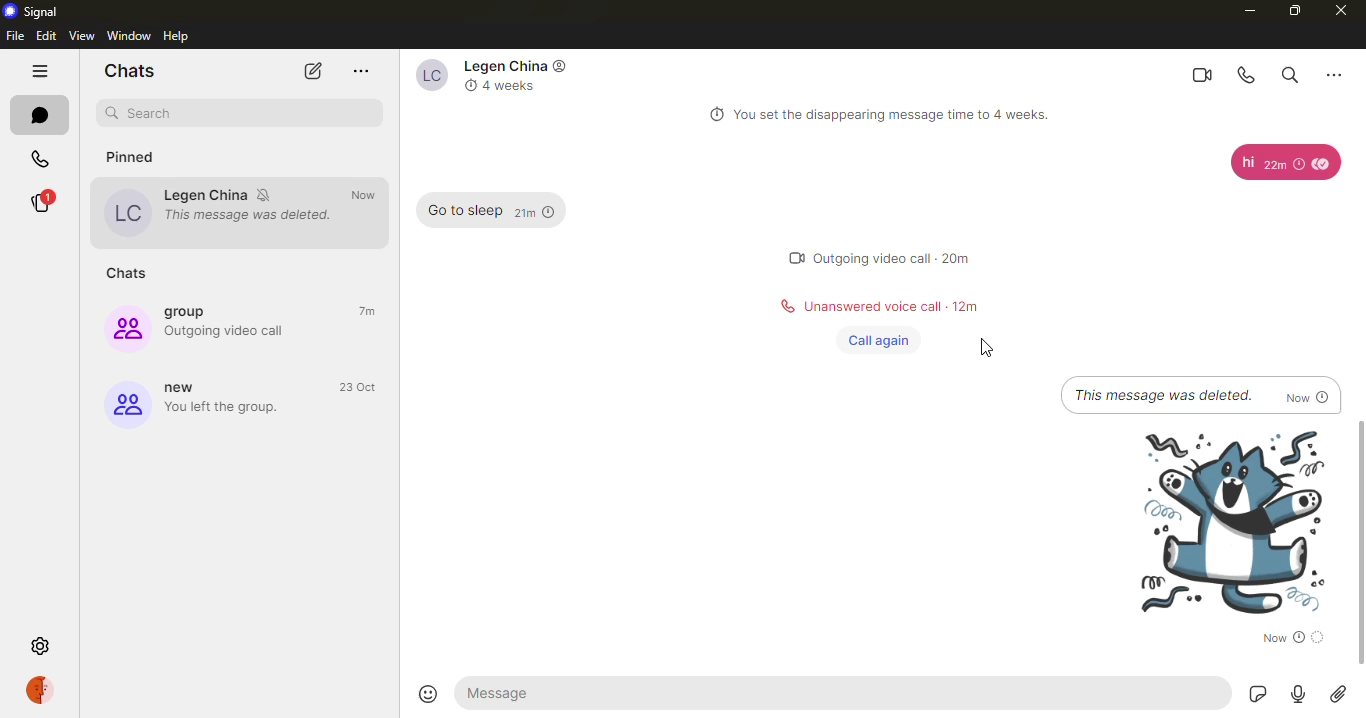 This screenshot has height=718, width=1366. I want to click on cursor, so click(989, 347).